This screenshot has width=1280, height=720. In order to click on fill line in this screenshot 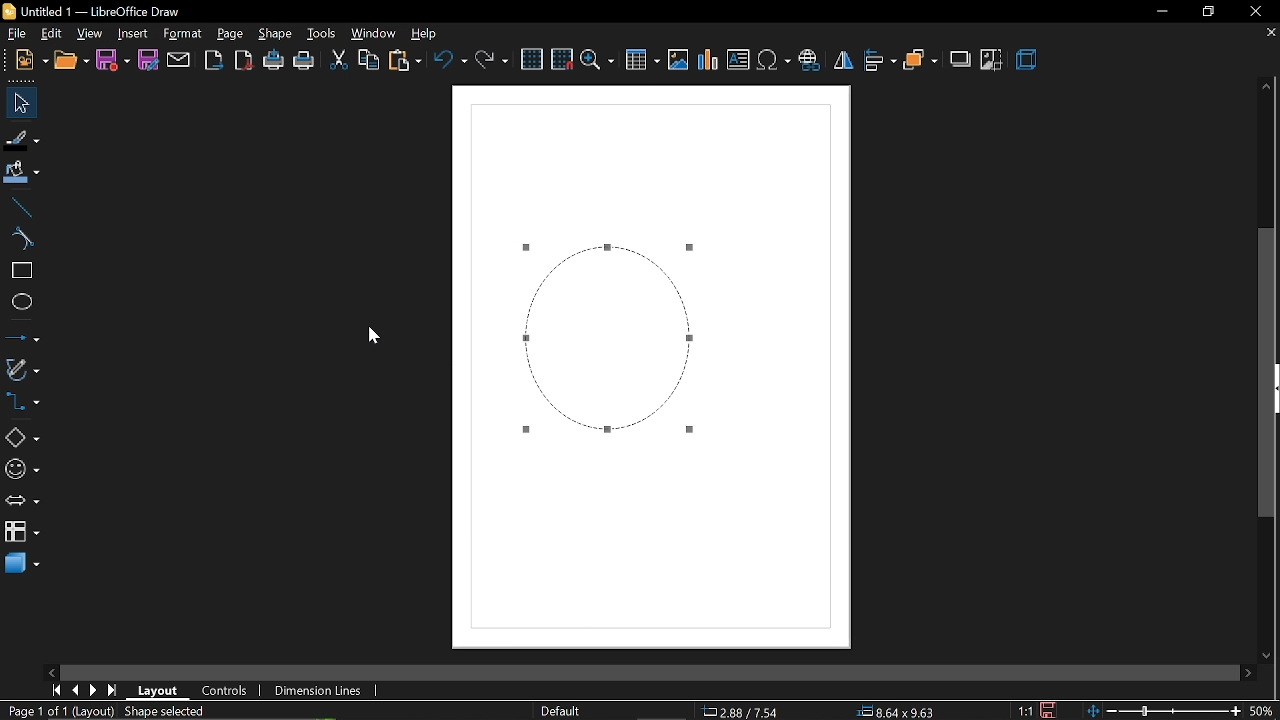, I will do `click(21, 137)`.